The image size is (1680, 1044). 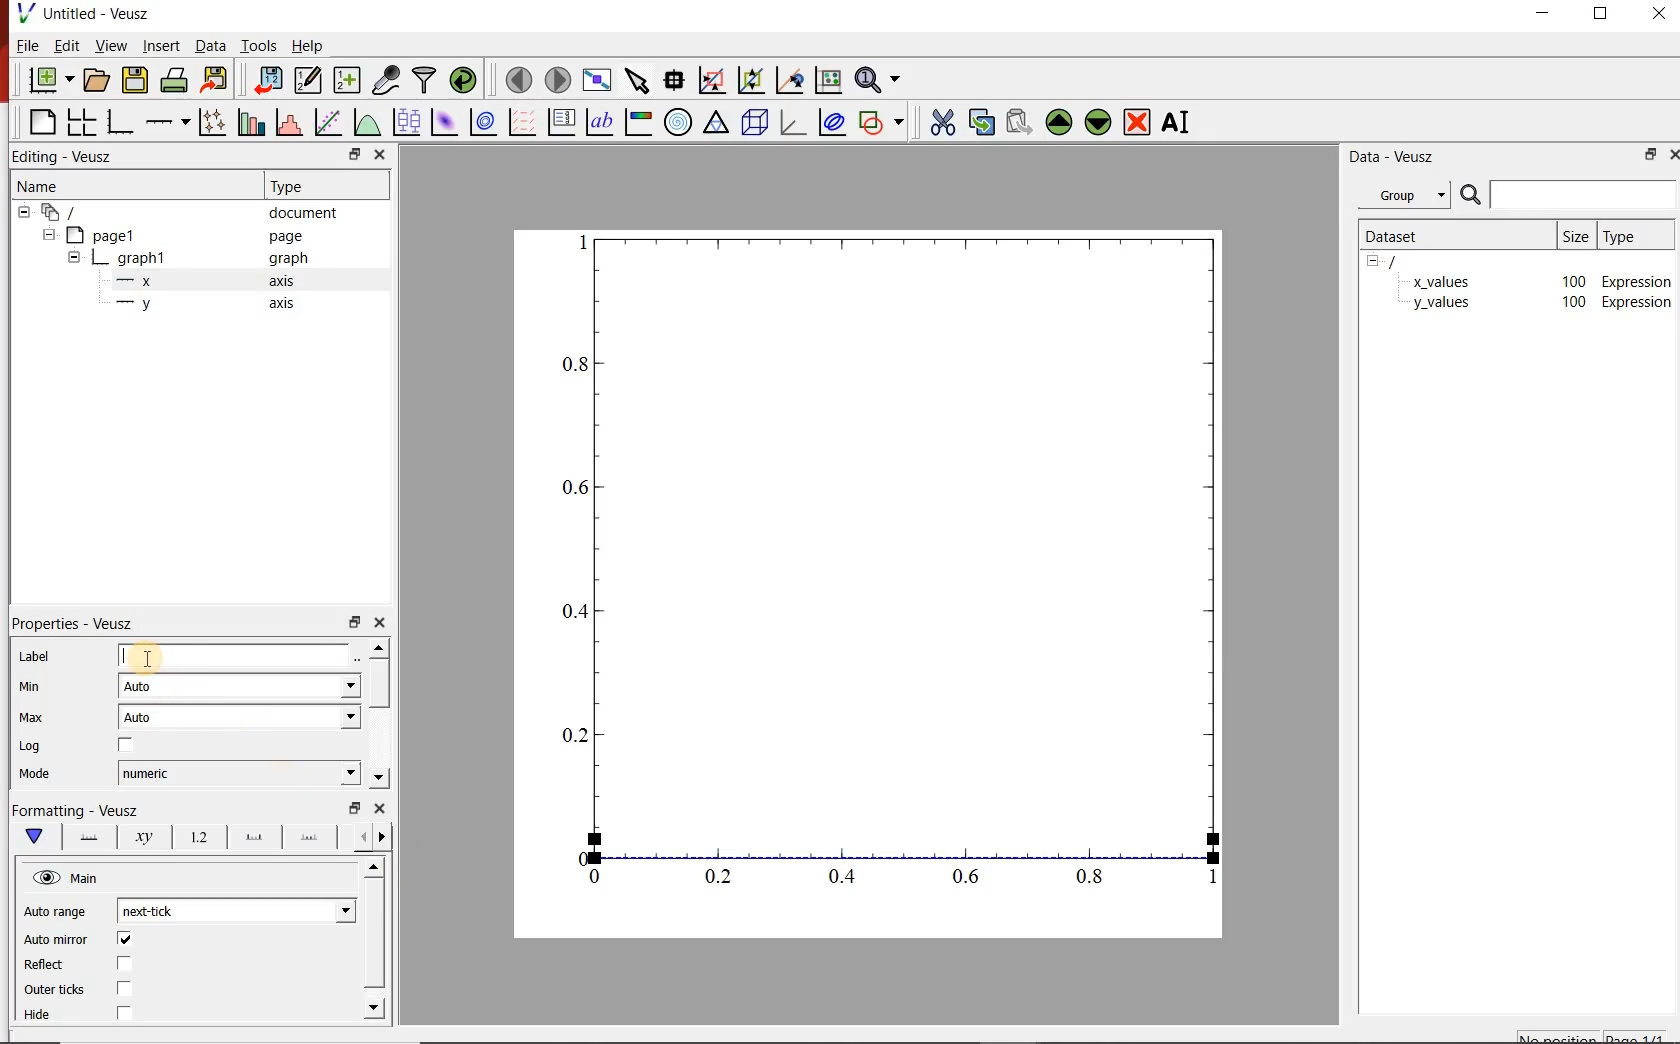 I want to click on previous options, so click(x=386, y=838).